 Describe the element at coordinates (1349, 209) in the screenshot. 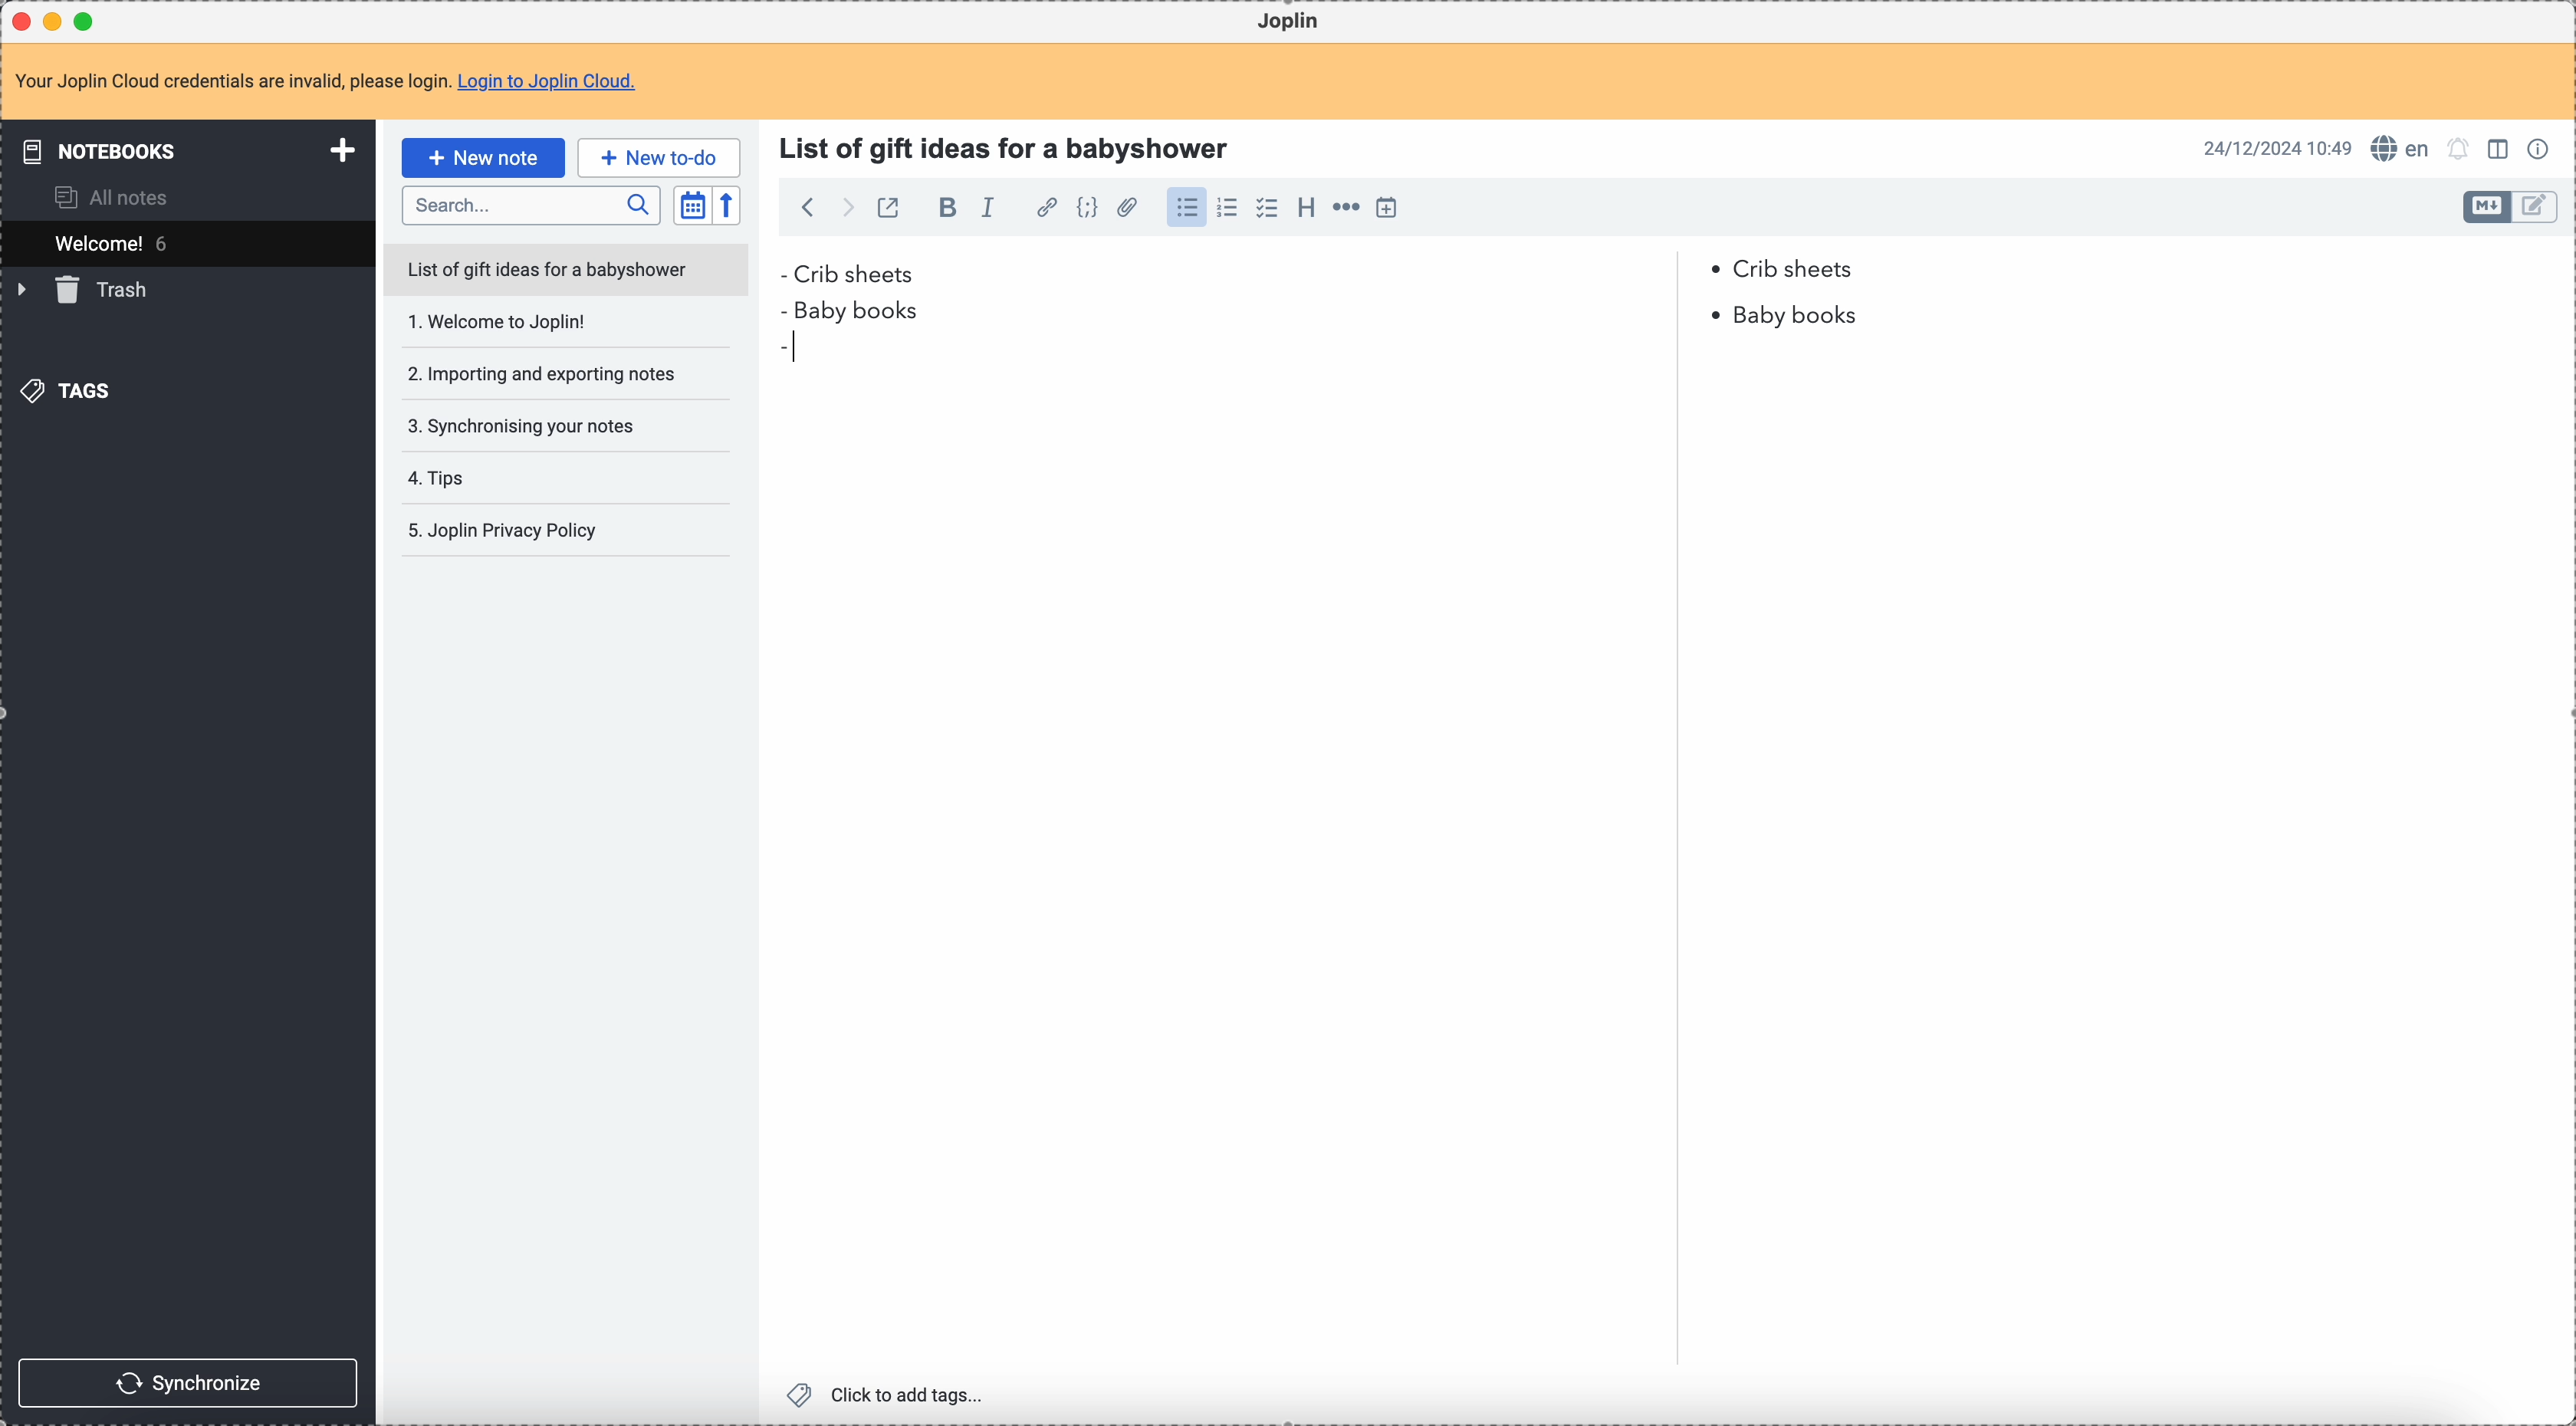

I see `horizontal rule` at that location.